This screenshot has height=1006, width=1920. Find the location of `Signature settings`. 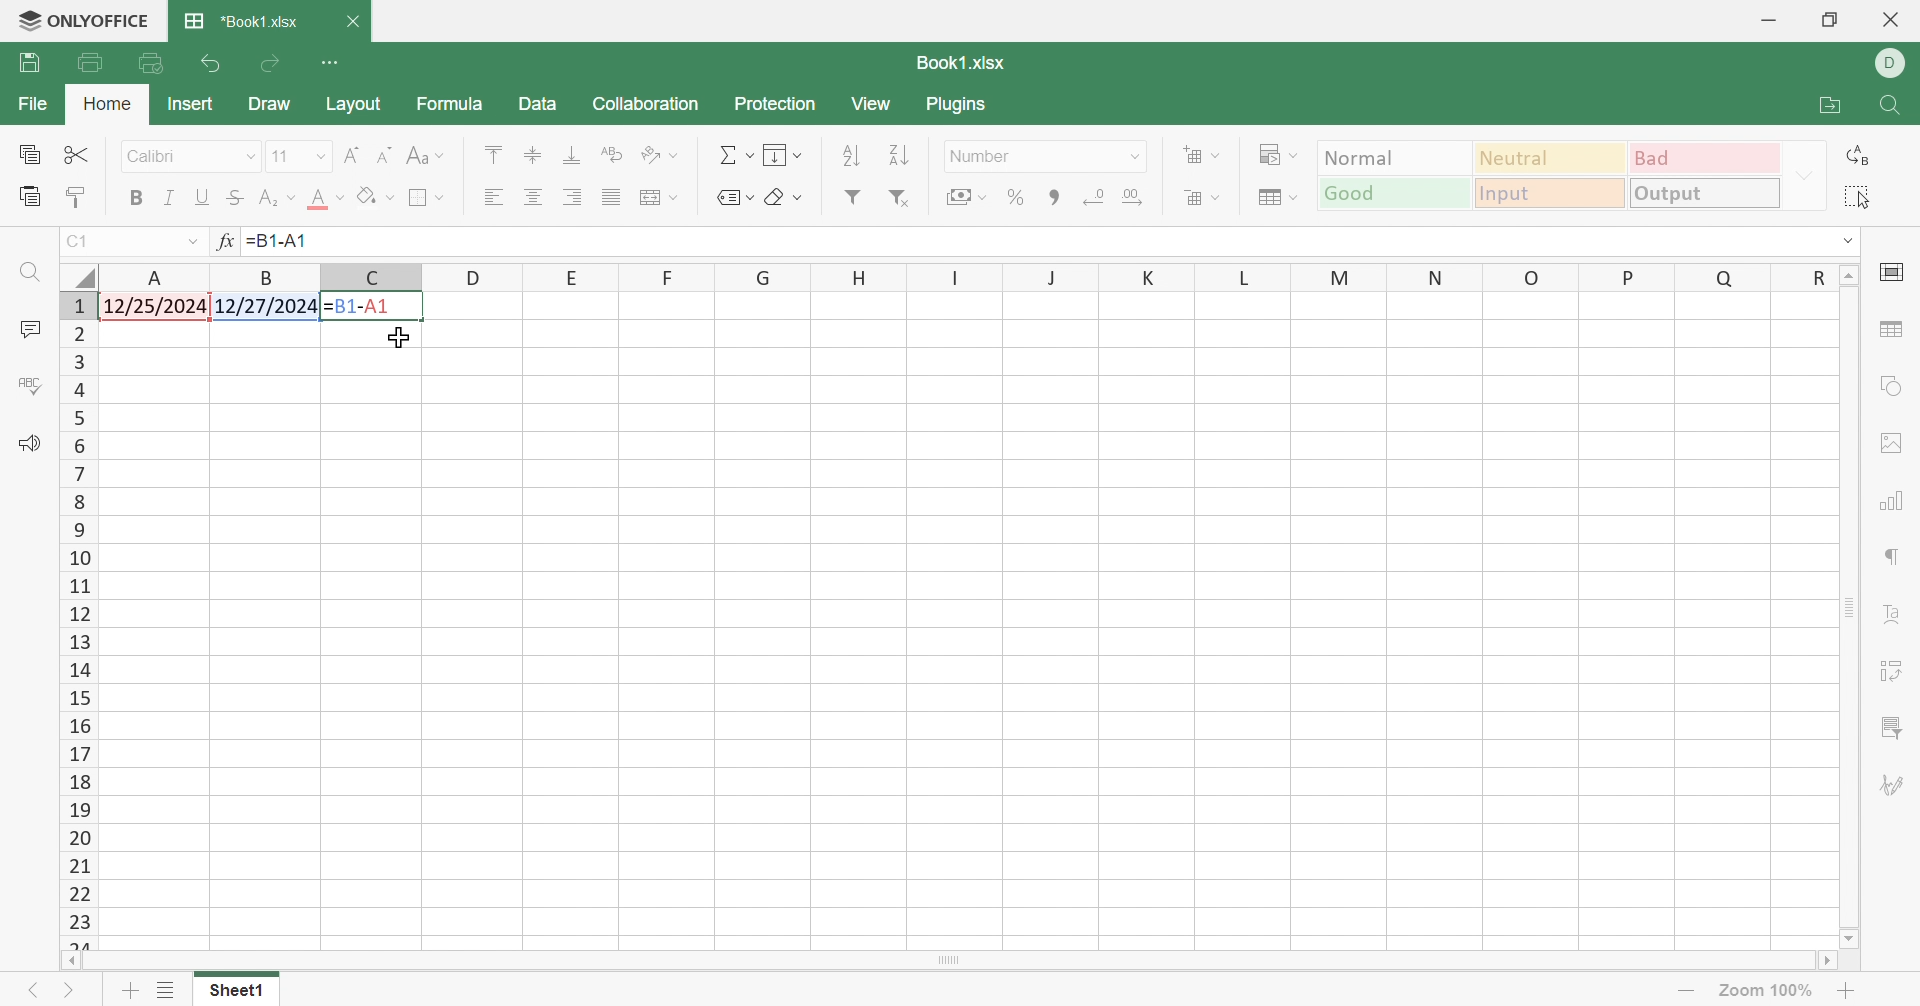

Signature settings is located at coordinates (1895, 786).